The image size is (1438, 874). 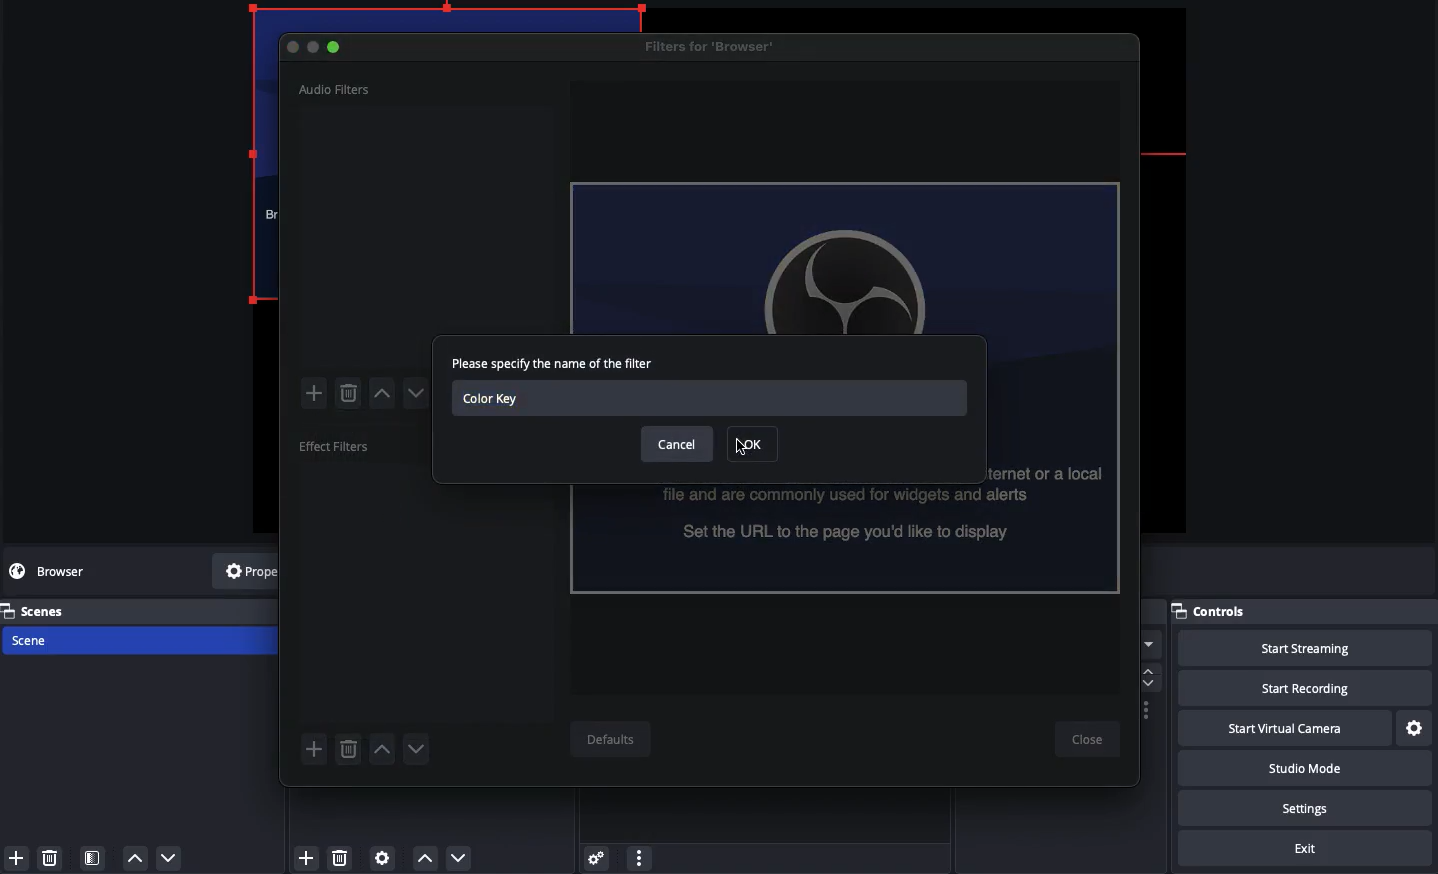 I want to click on Effect filters, so click(x=337, y=445).